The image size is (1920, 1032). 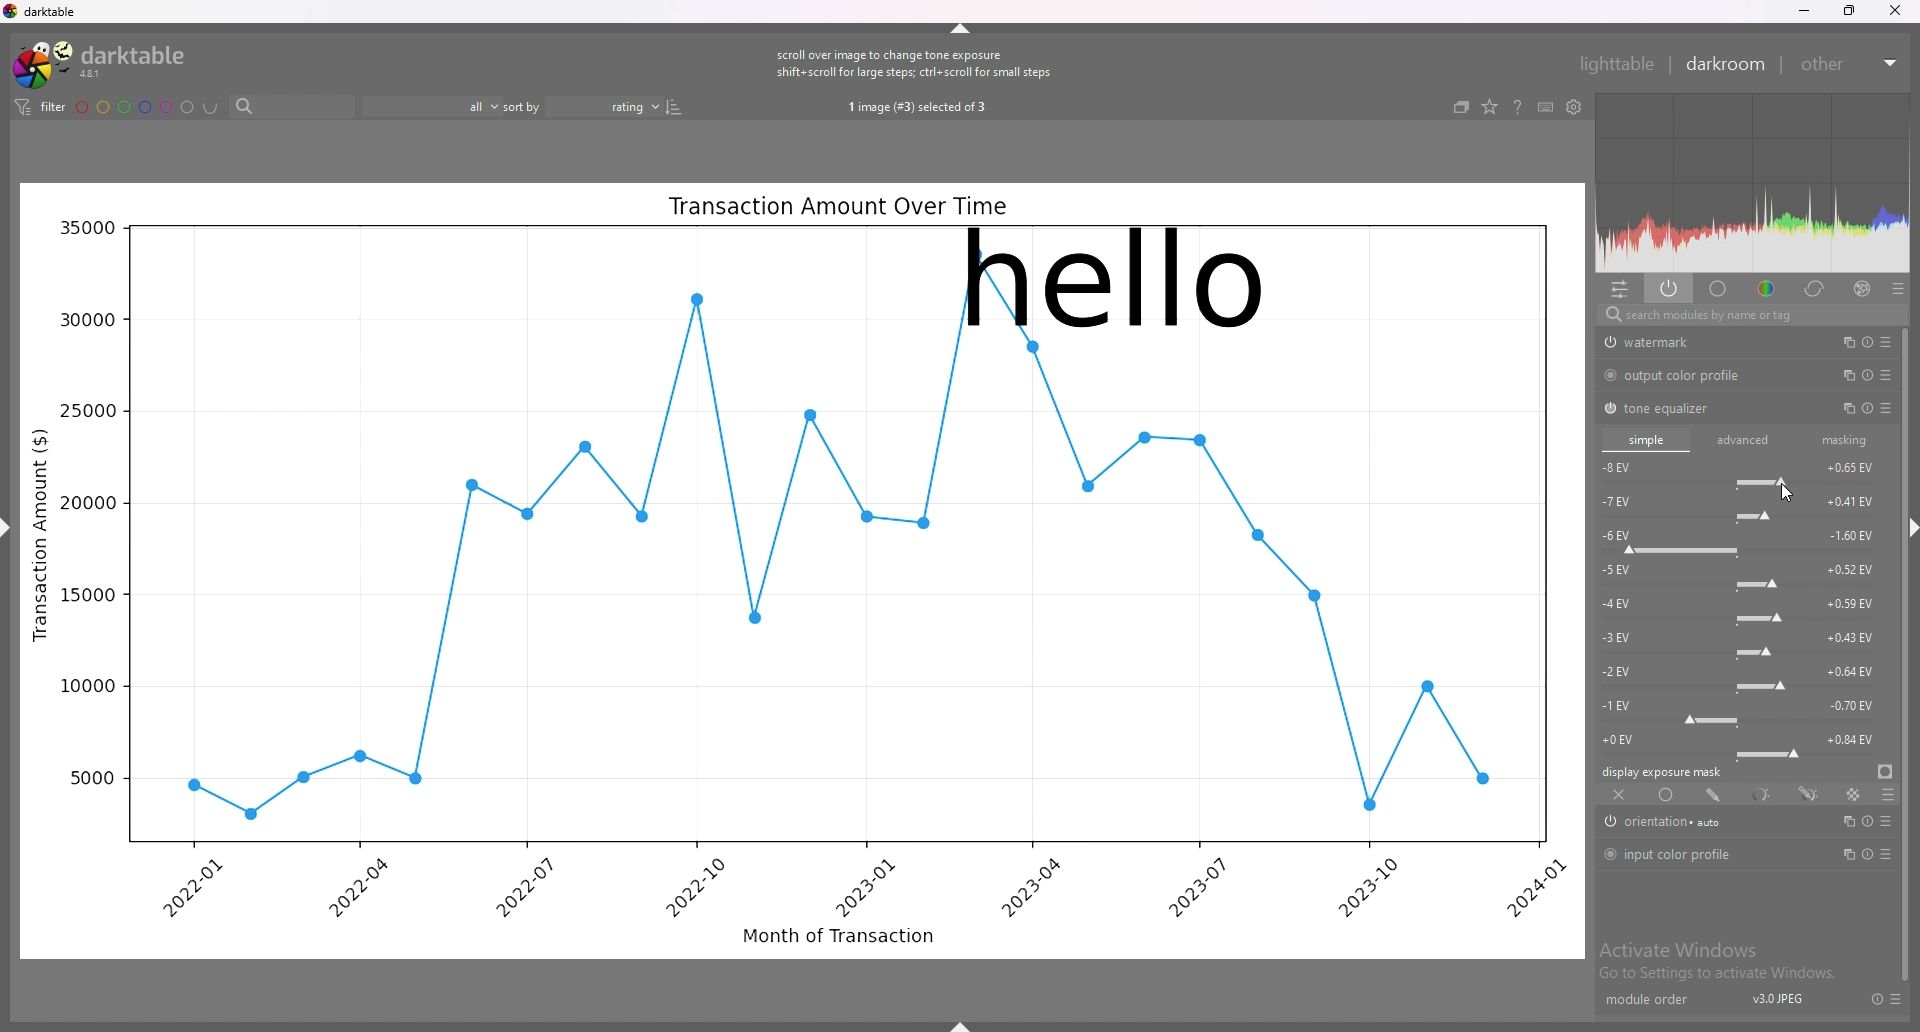 I want to click on 2022-07, so click(x=521, y=886).